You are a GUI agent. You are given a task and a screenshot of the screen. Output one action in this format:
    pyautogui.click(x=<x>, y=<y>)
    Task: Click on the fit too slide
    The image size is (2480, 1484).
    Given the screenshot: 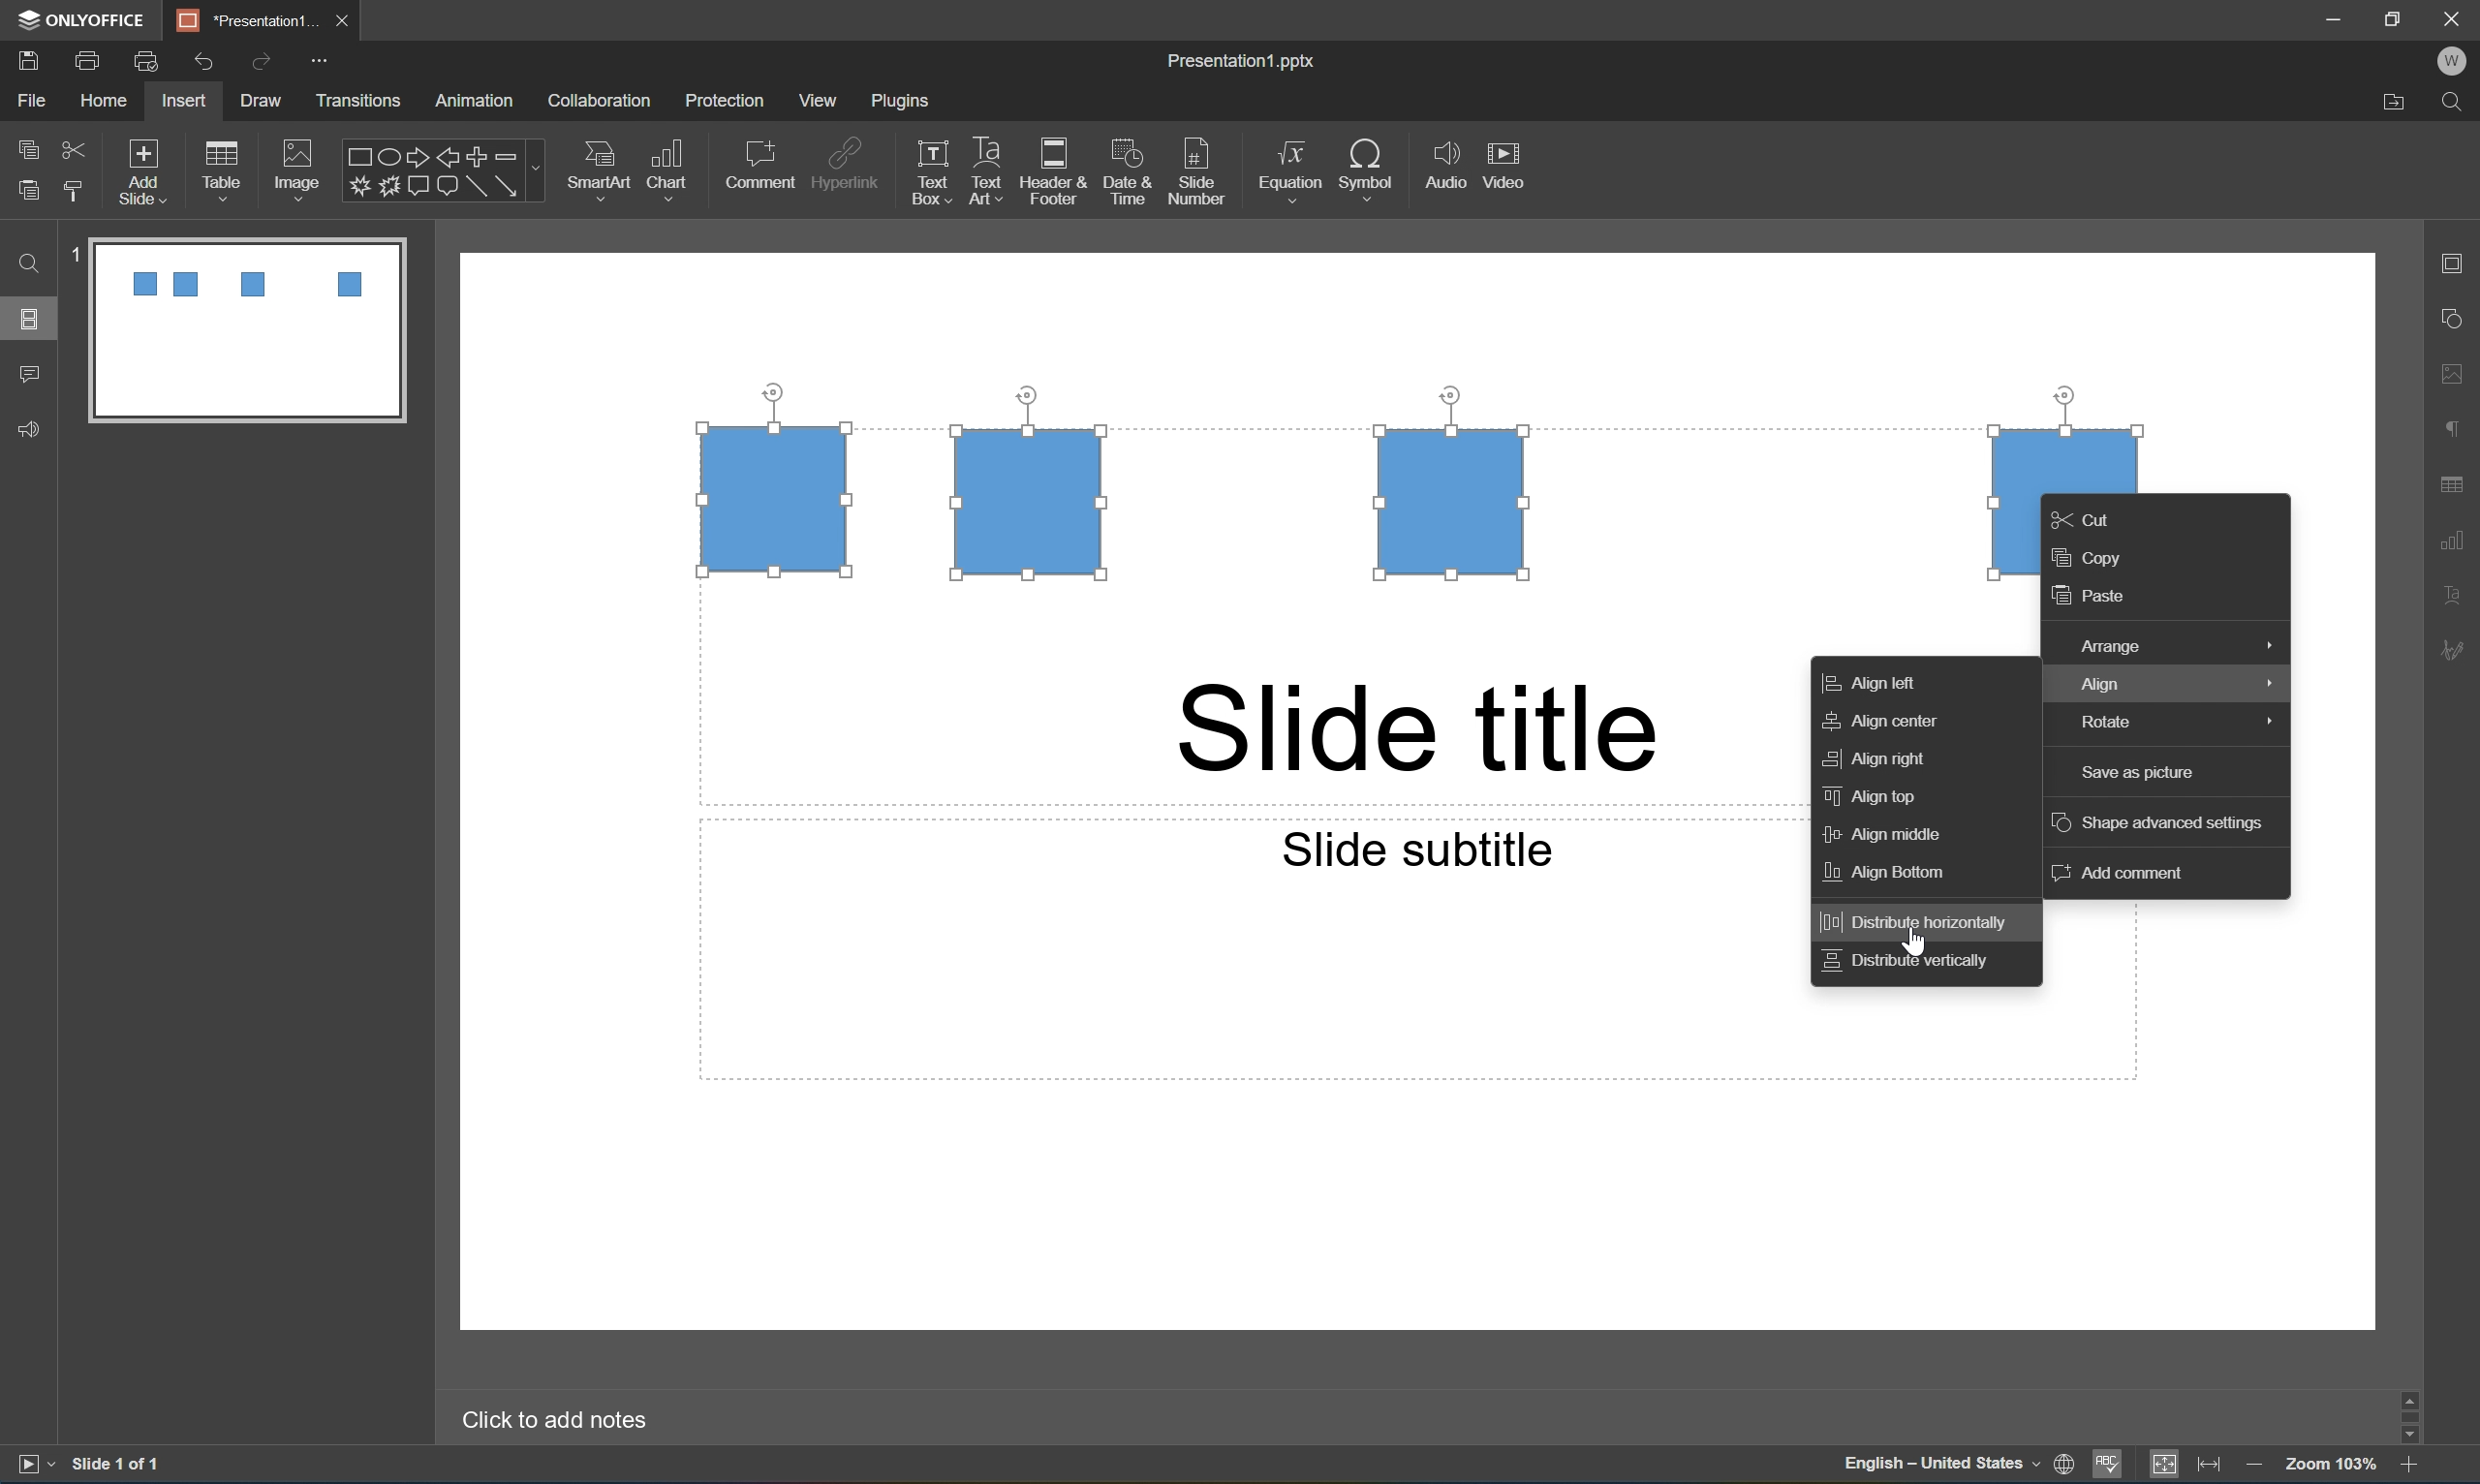 What is the action you would take?
    pyautogui.click(x=2166, y=1466)
    